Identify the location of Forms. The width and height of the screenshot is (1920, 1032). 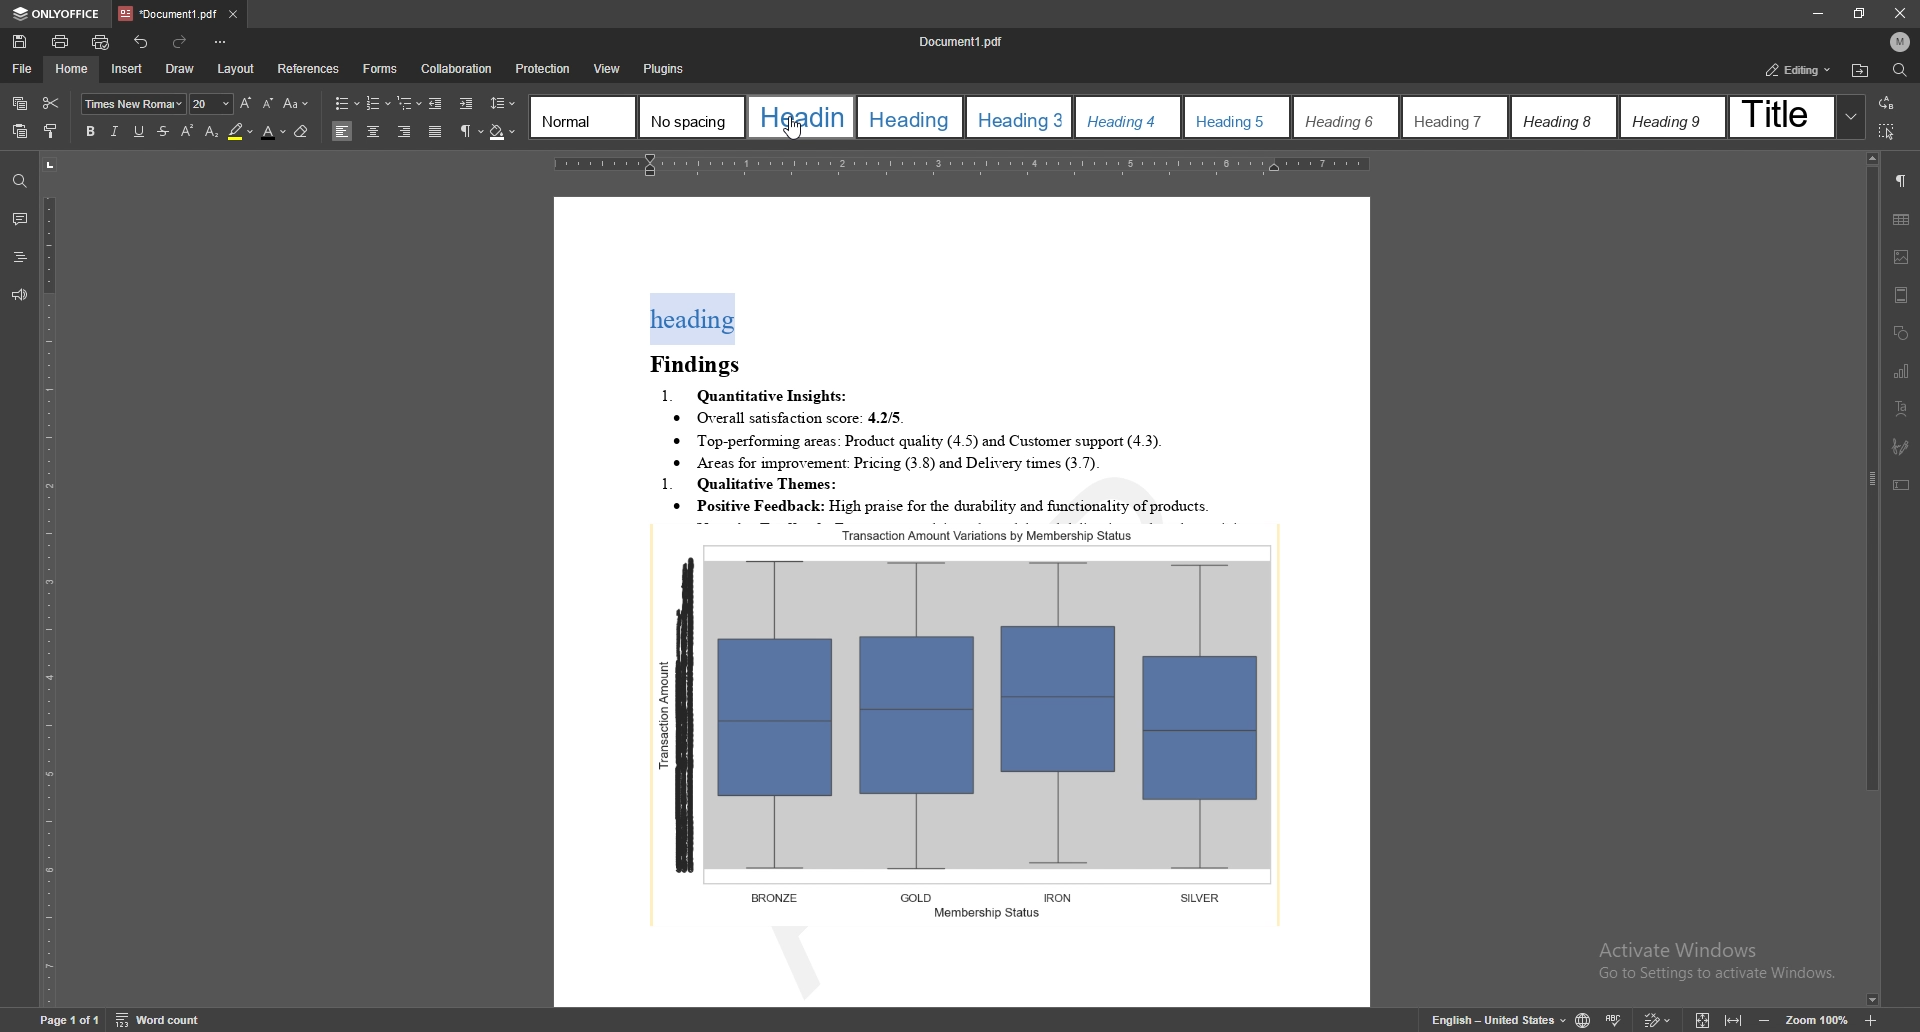
(375, 69).